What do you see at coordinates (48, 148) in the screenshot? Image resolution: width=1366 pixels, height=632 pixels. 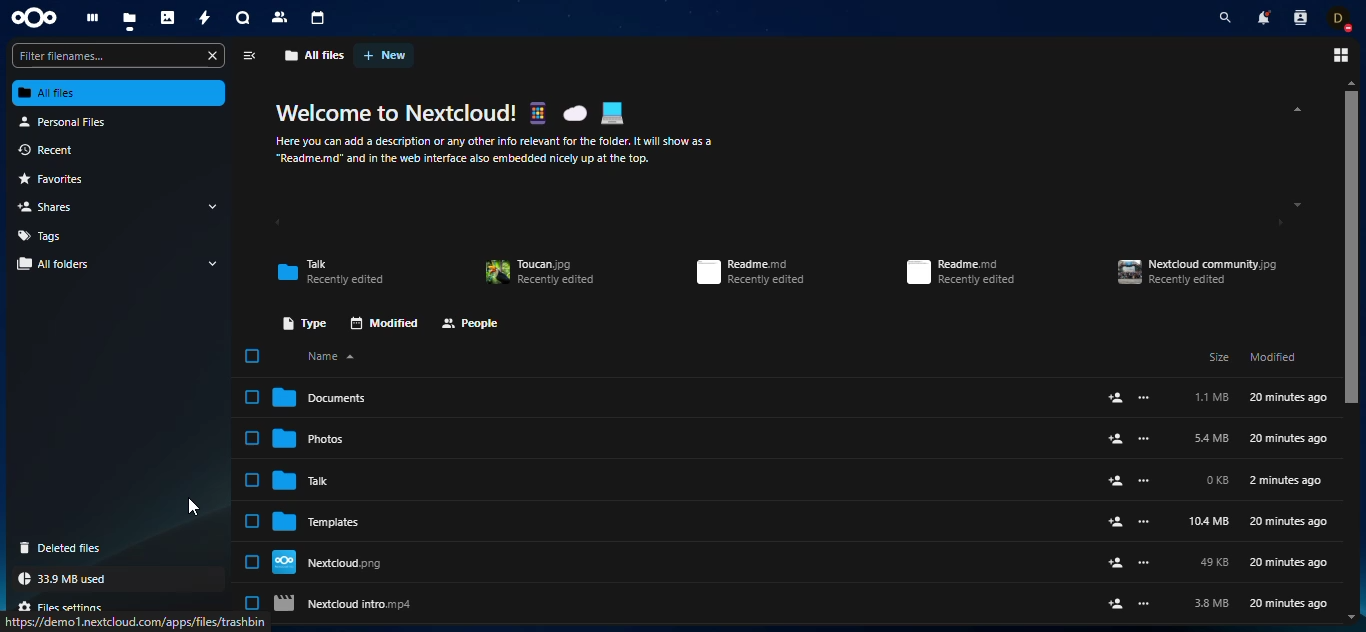 I see `Recent` at bounding box center [48, 148].